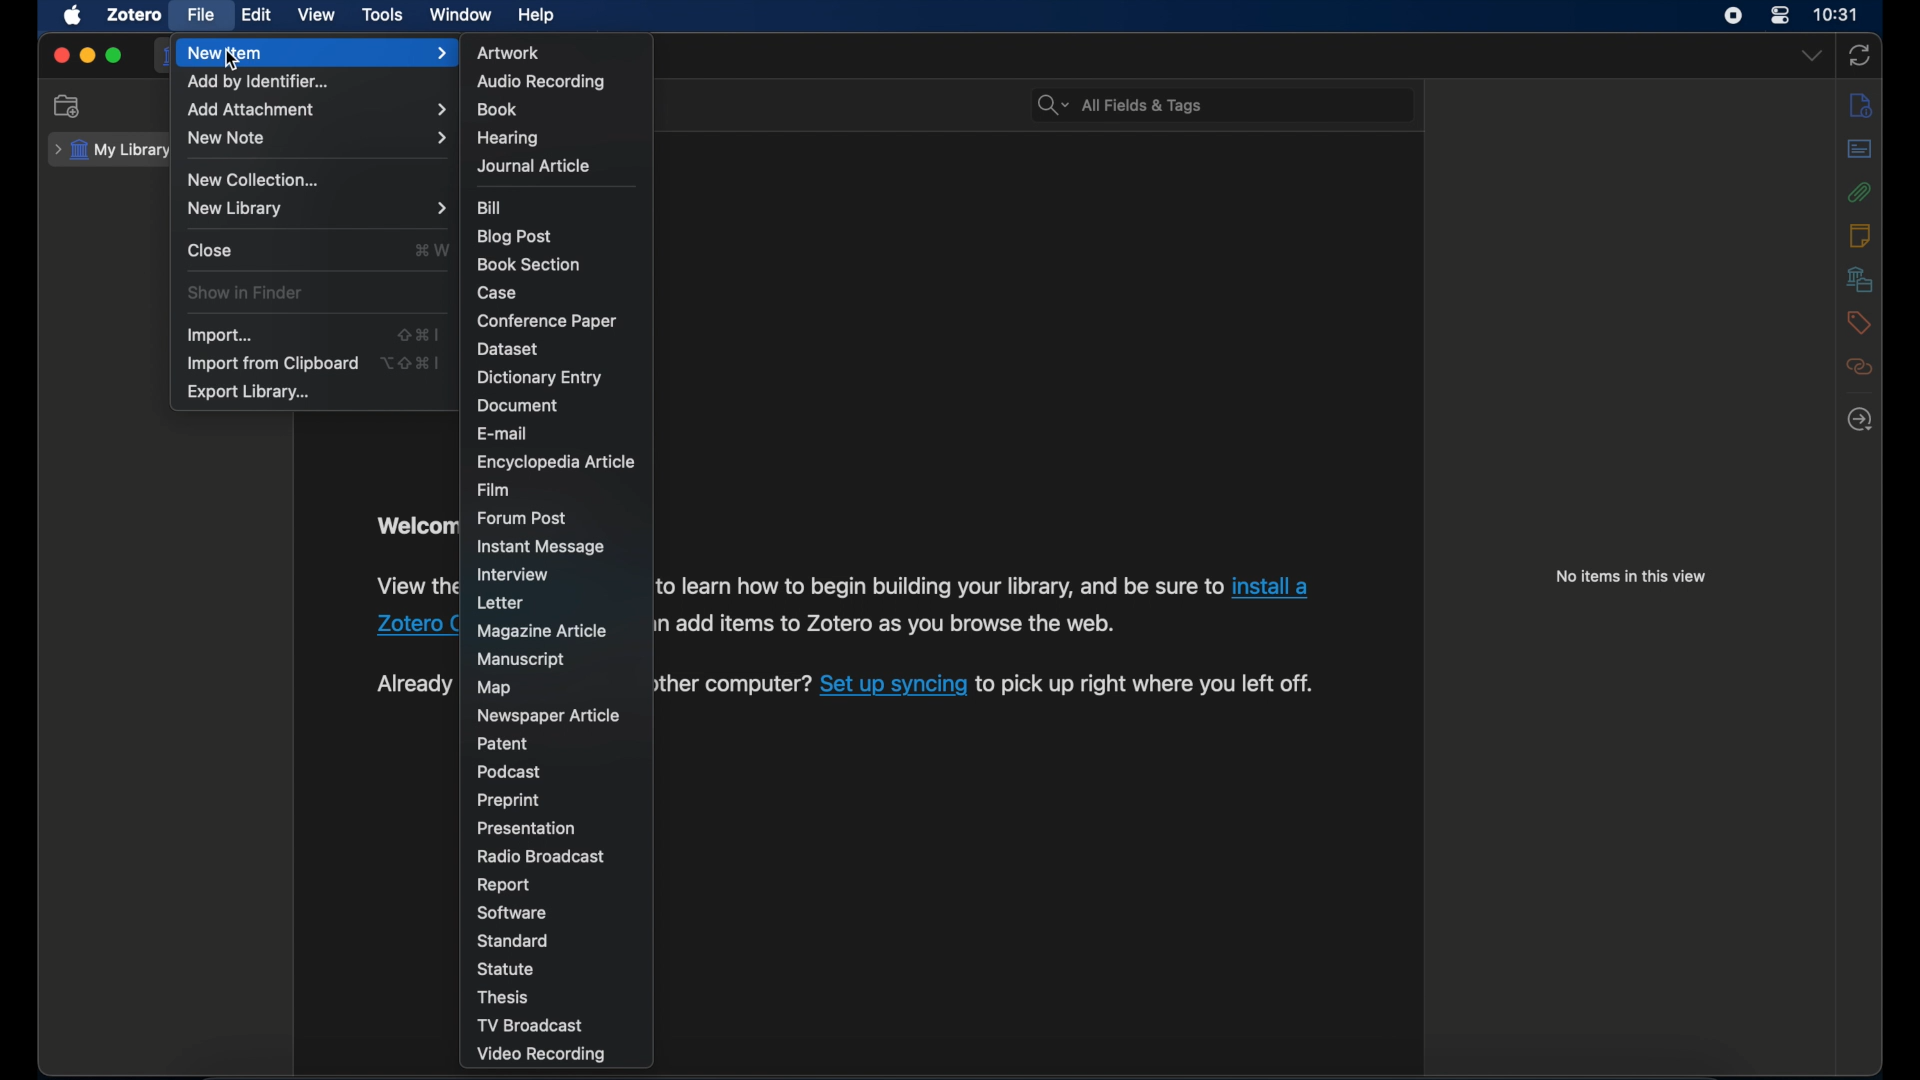  Describe the element at coordinates (554, 463) in the screenshot. I see `encyclopedia article` at that location.